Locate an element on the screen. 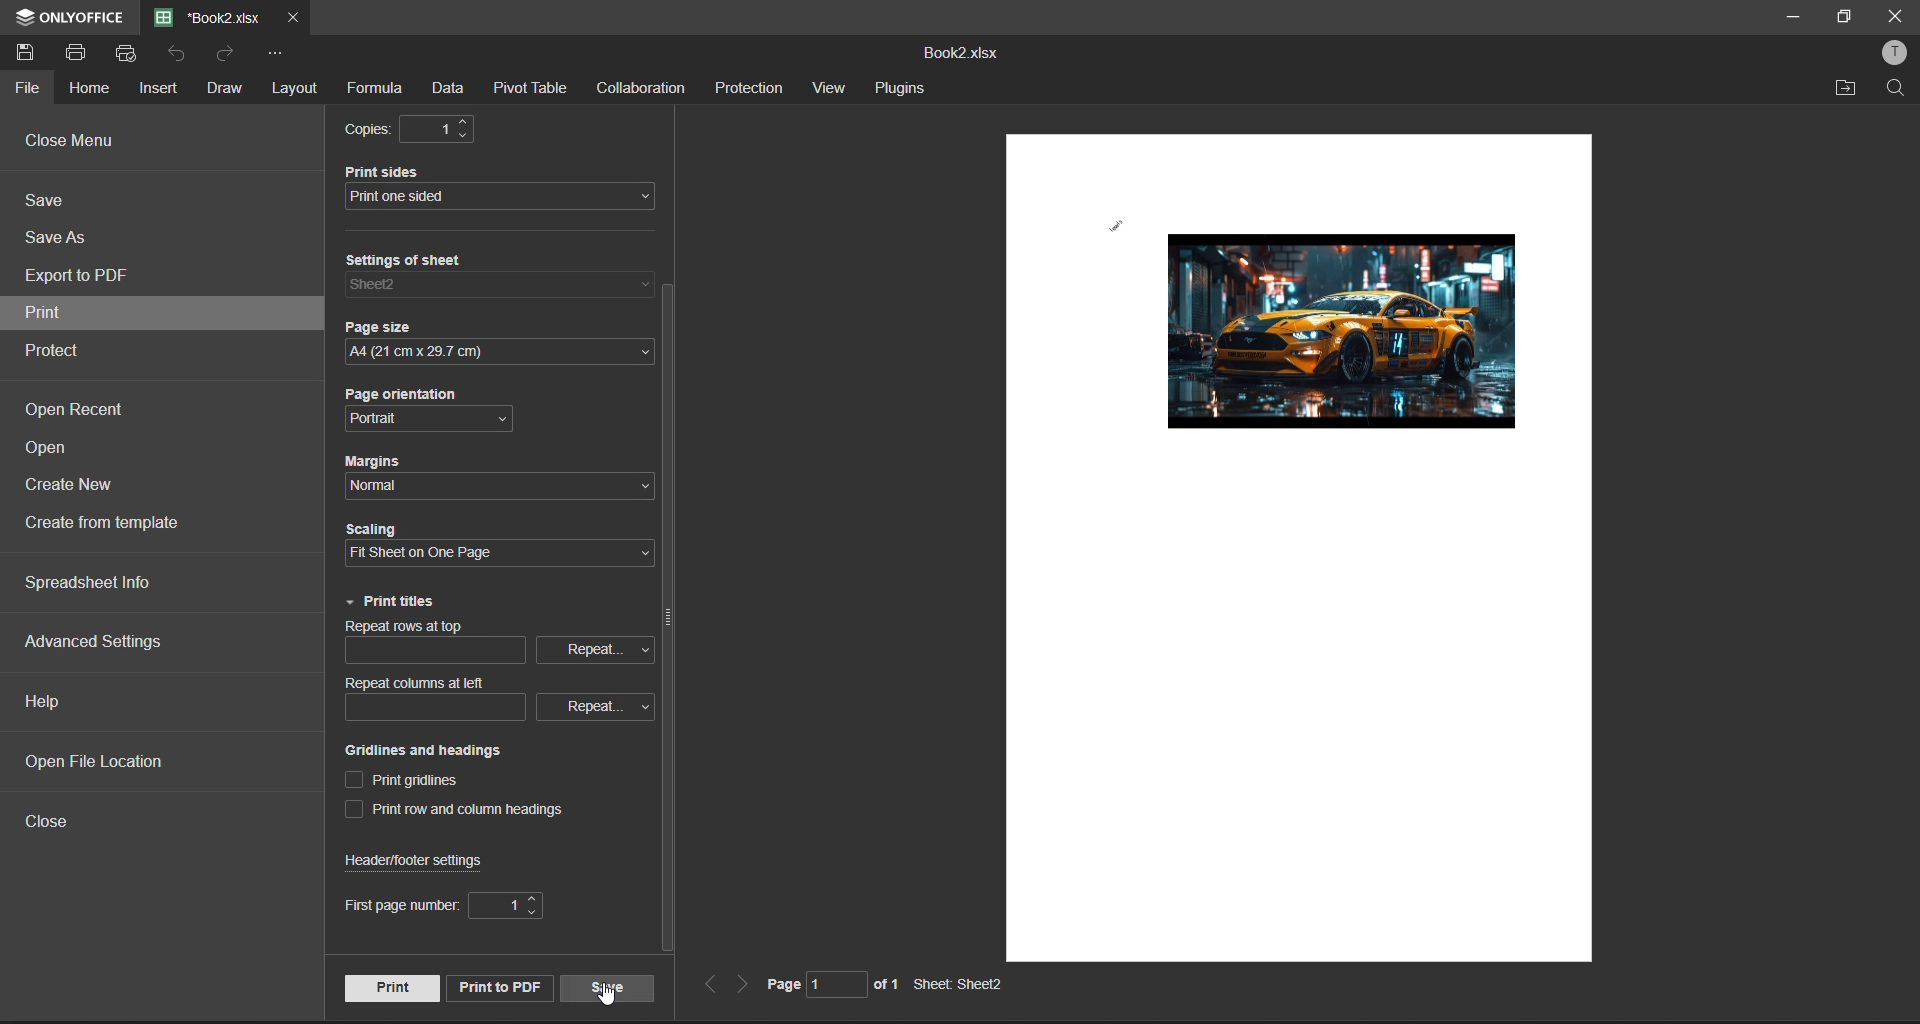 Image resolution: width=1920 pixels, height=1024 pixels. profile is located at coordinates (1896, 55).